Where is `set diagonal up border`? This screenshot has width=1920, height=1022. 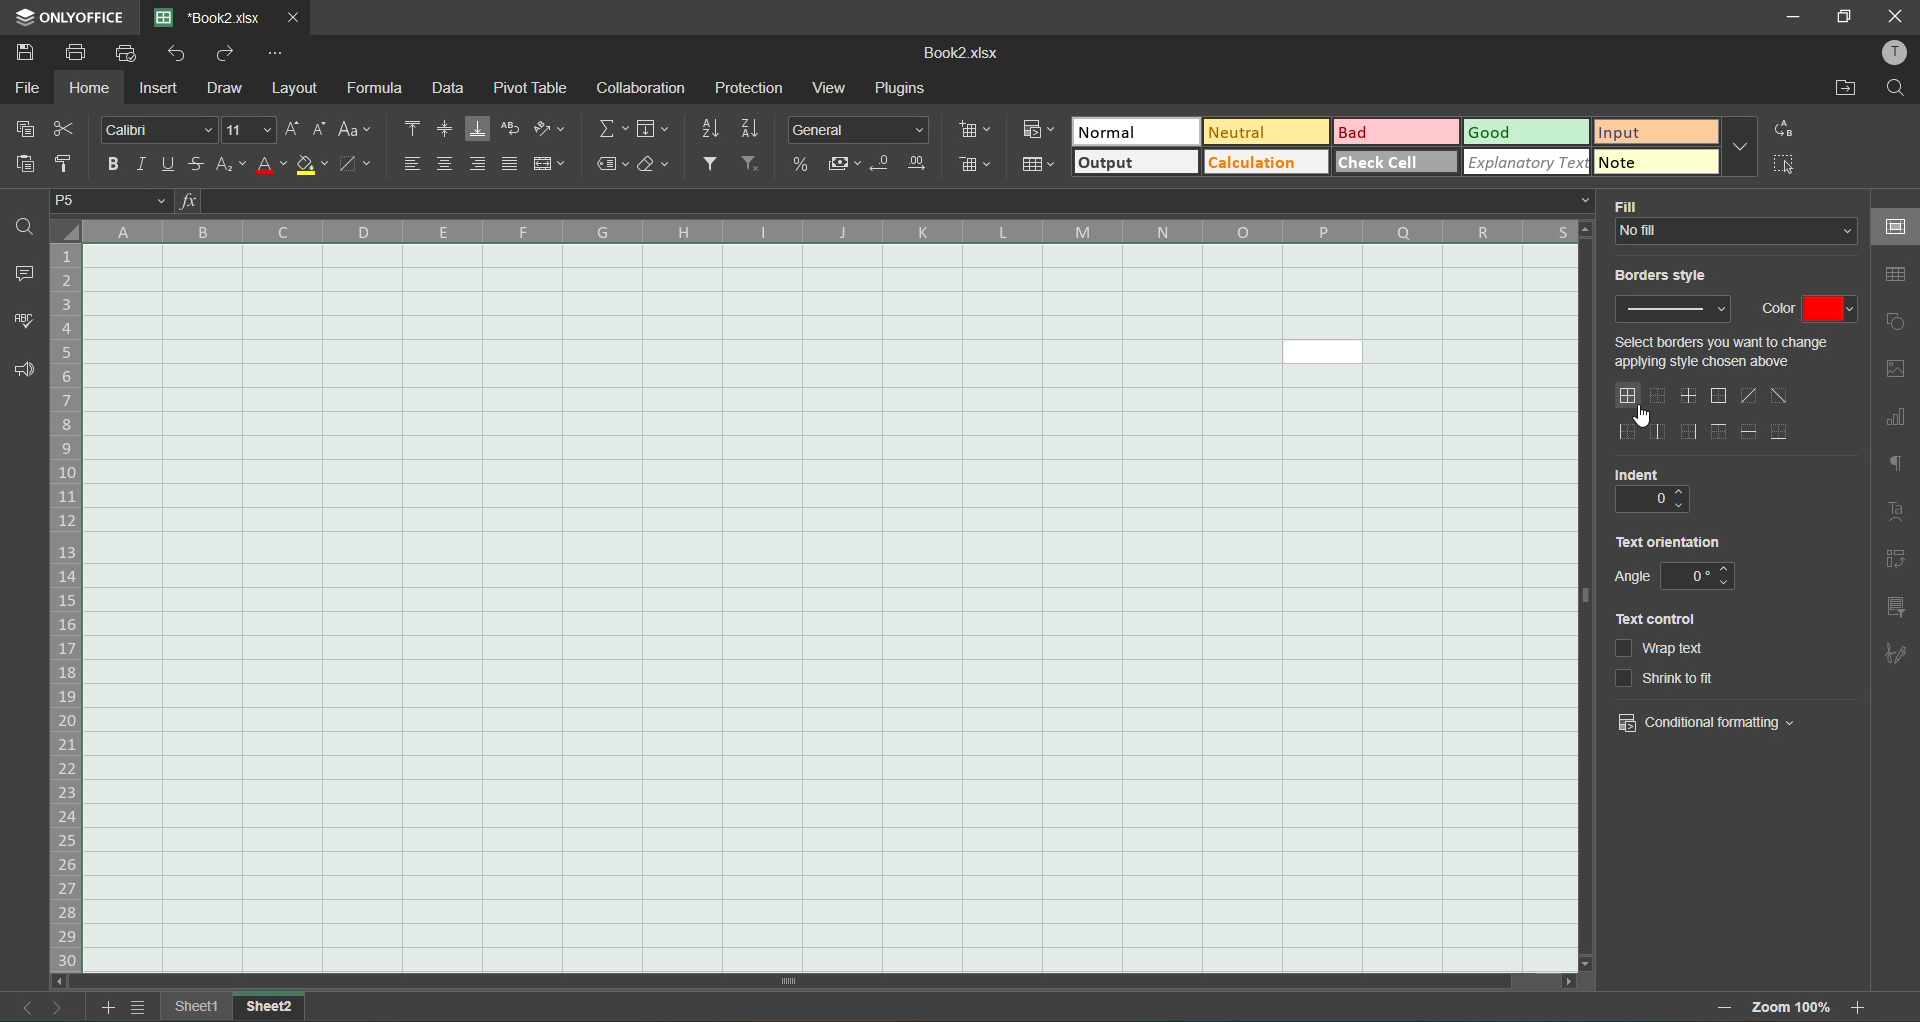 set diagonal up border is located at coordinates (1749, 397).